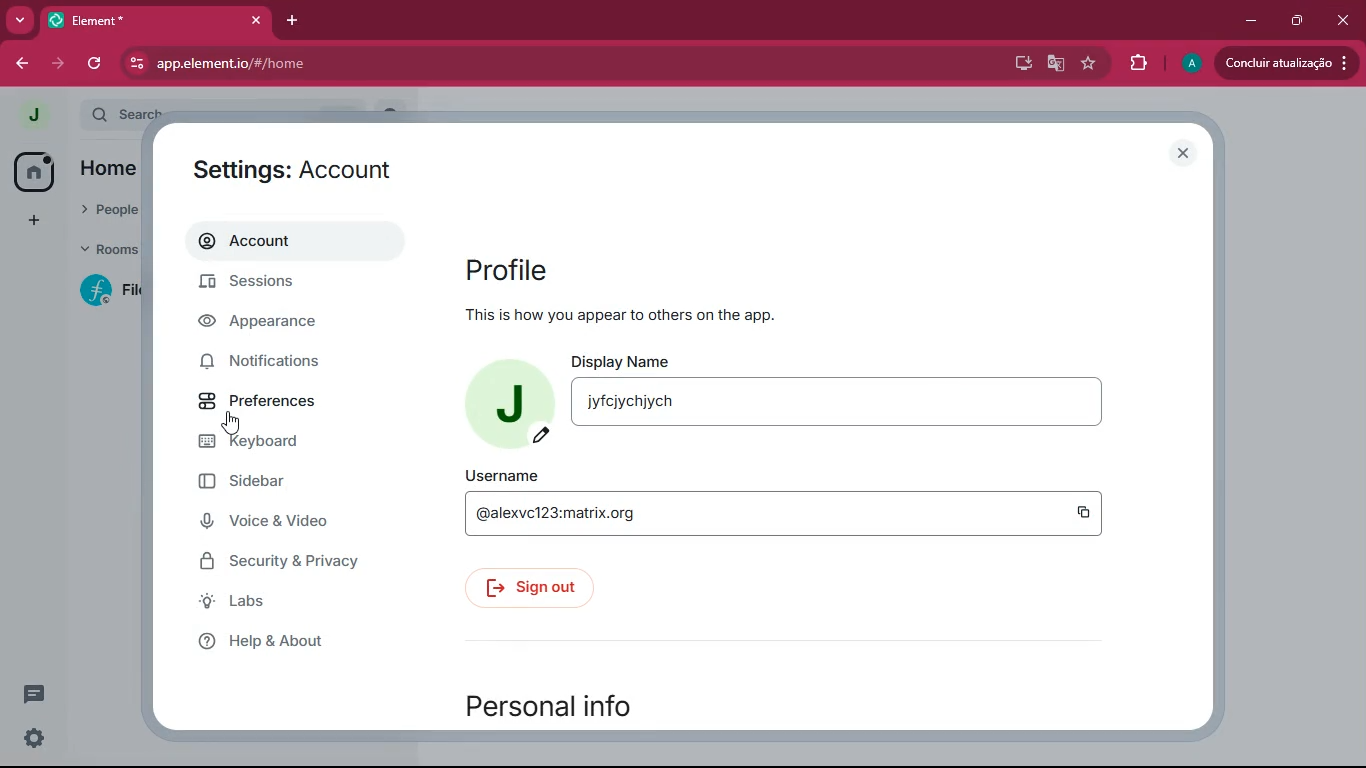  Describe the element at coordinates (38, 693) in the screenshot. I see `conversation` at that location.